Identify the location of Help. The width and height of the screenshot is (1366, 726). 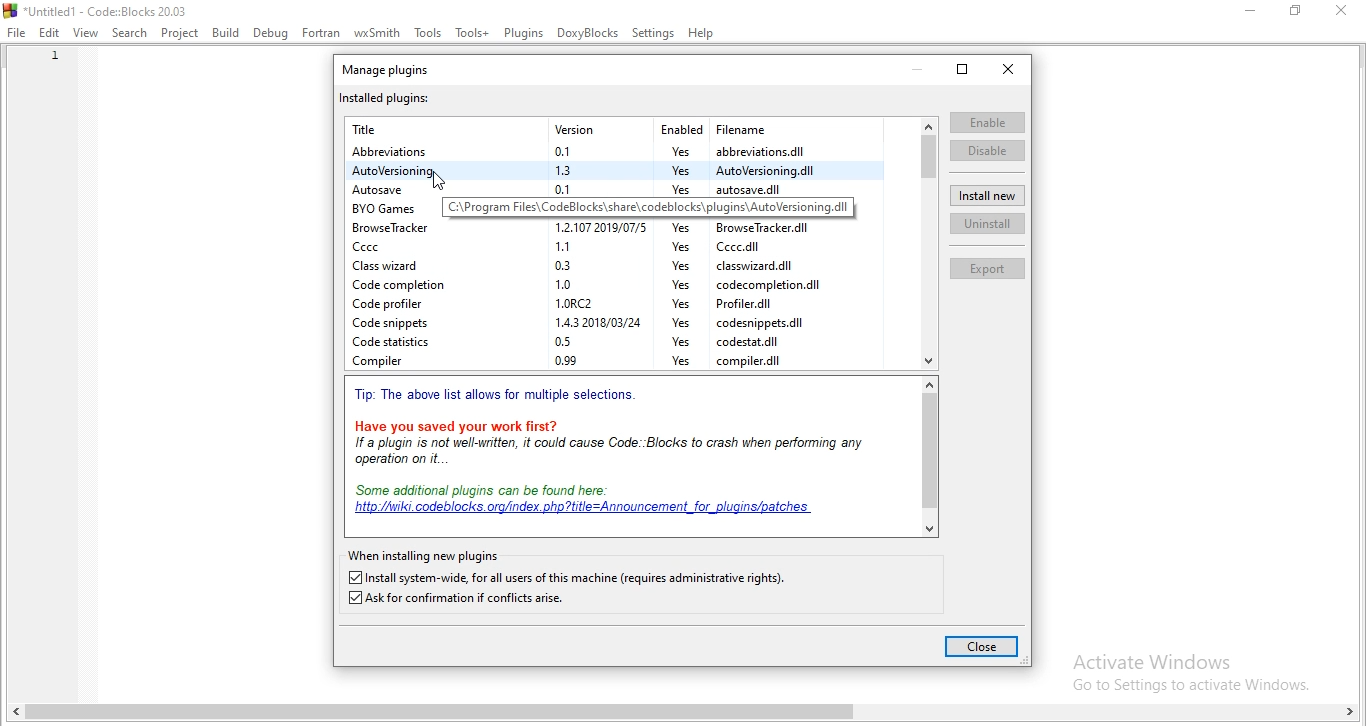
(702, 32).